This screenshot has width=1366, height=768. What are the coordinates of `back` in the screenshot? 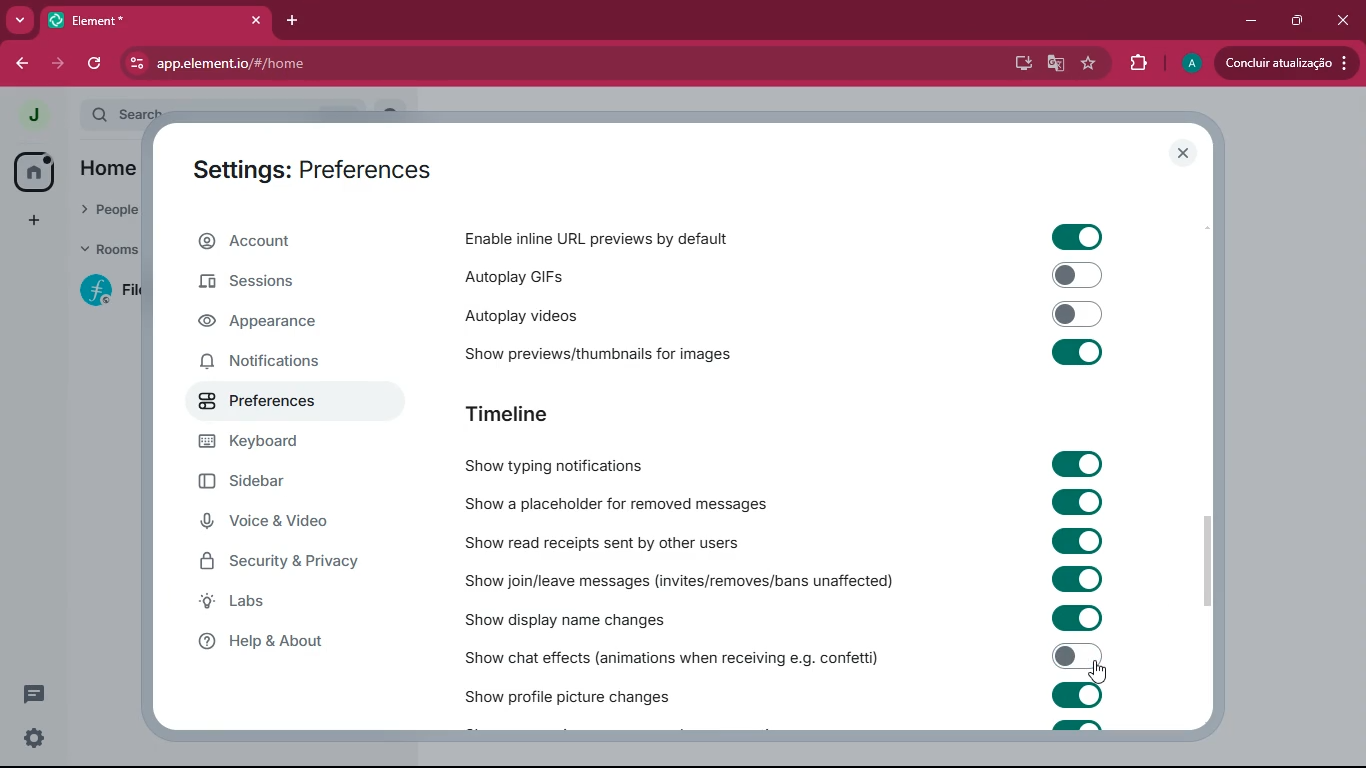 It's located at (23, 64).